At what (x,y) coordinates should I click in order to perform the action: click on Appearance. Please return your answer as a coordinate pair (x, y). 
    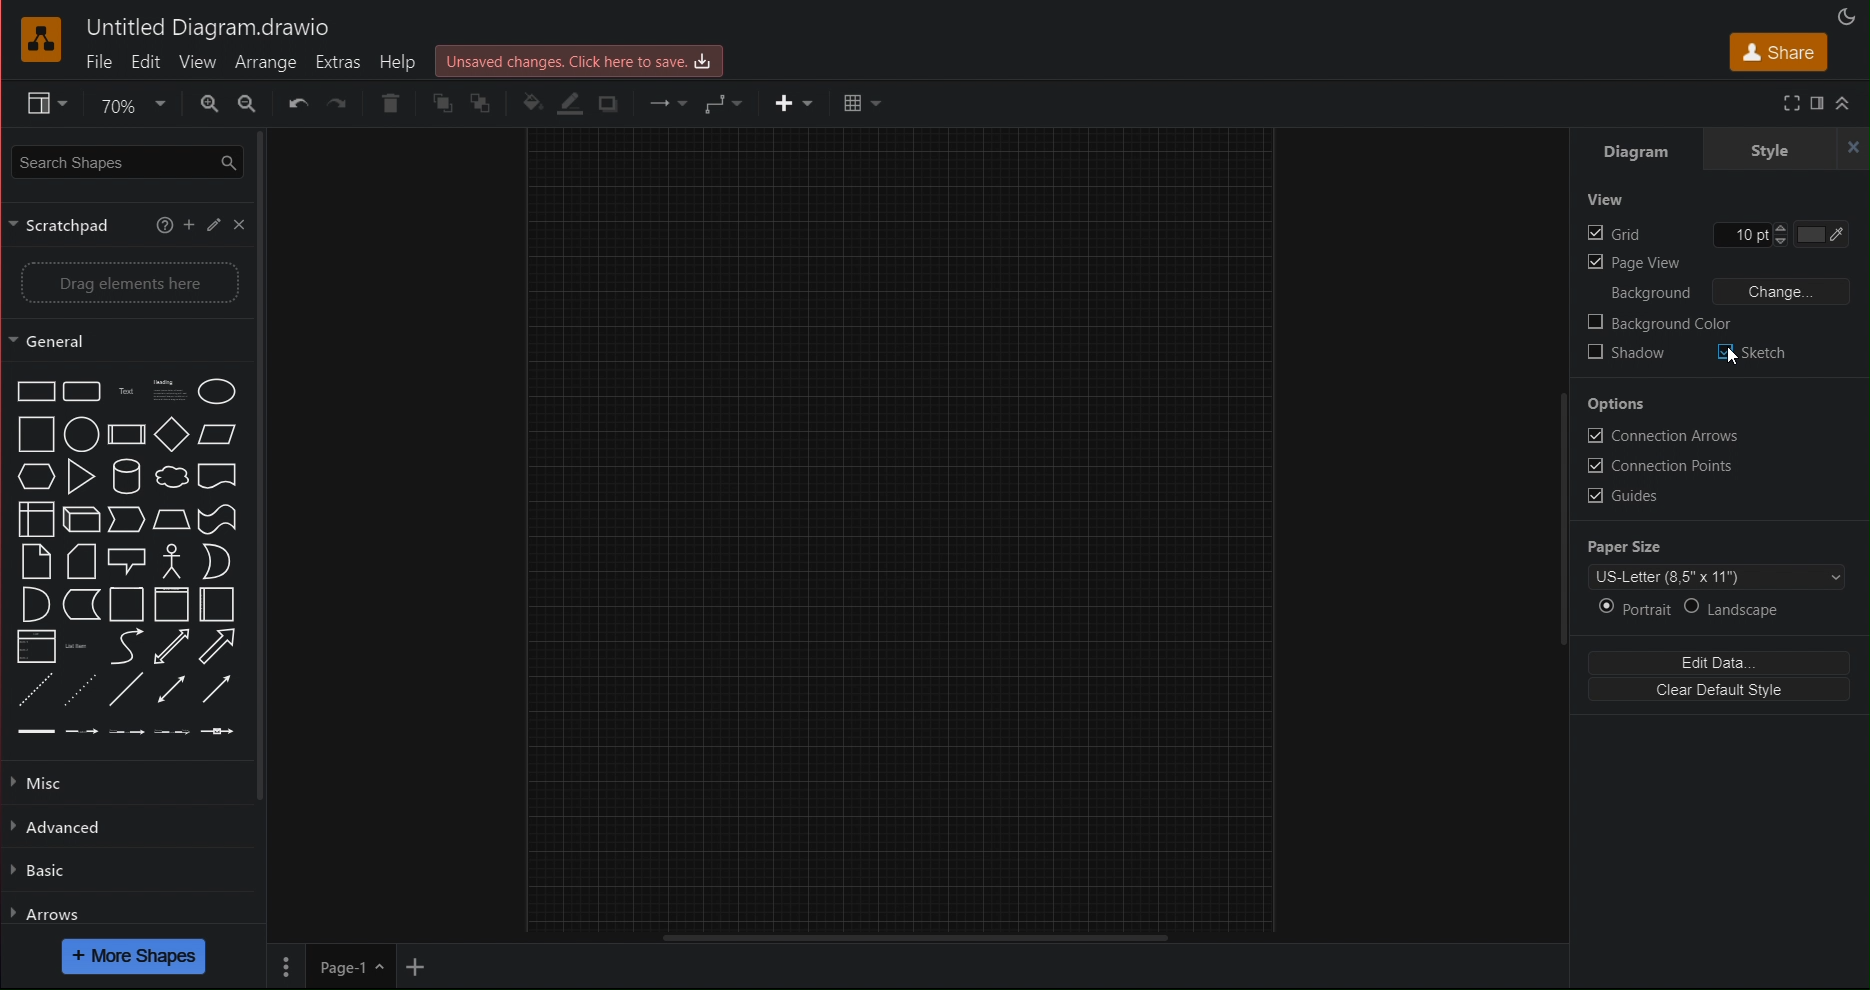
    Looking at the image, I should click on (1845, 15).